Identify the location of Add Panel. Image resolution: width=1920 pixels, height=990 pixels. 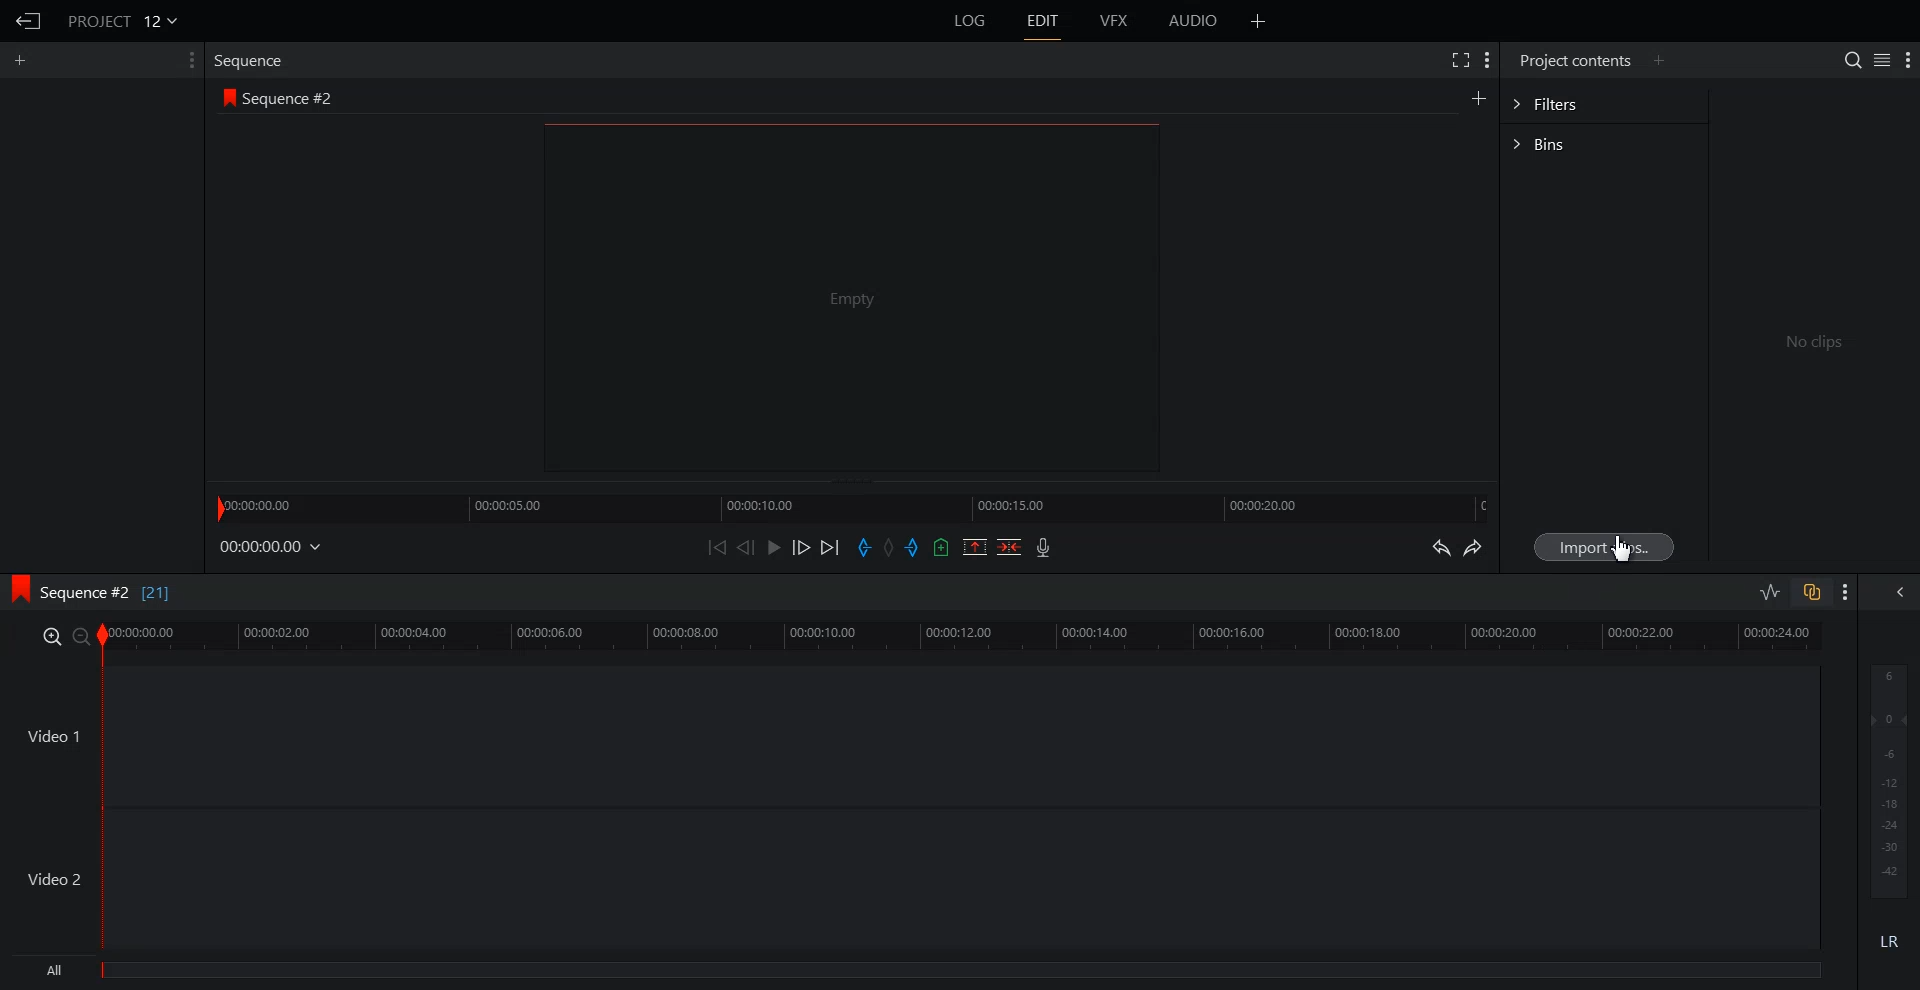
(1661, 60).